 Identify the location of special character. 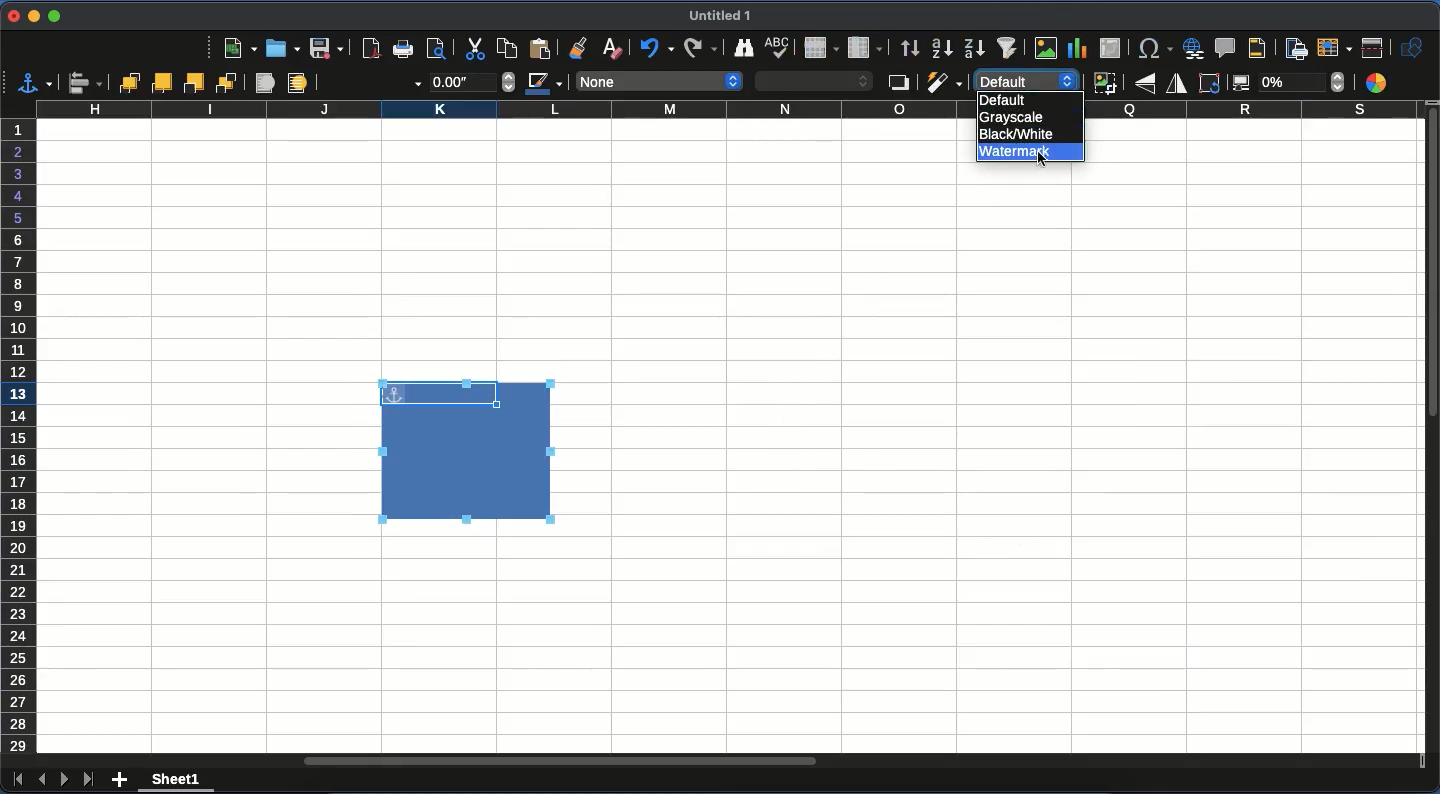
(1151, 48).